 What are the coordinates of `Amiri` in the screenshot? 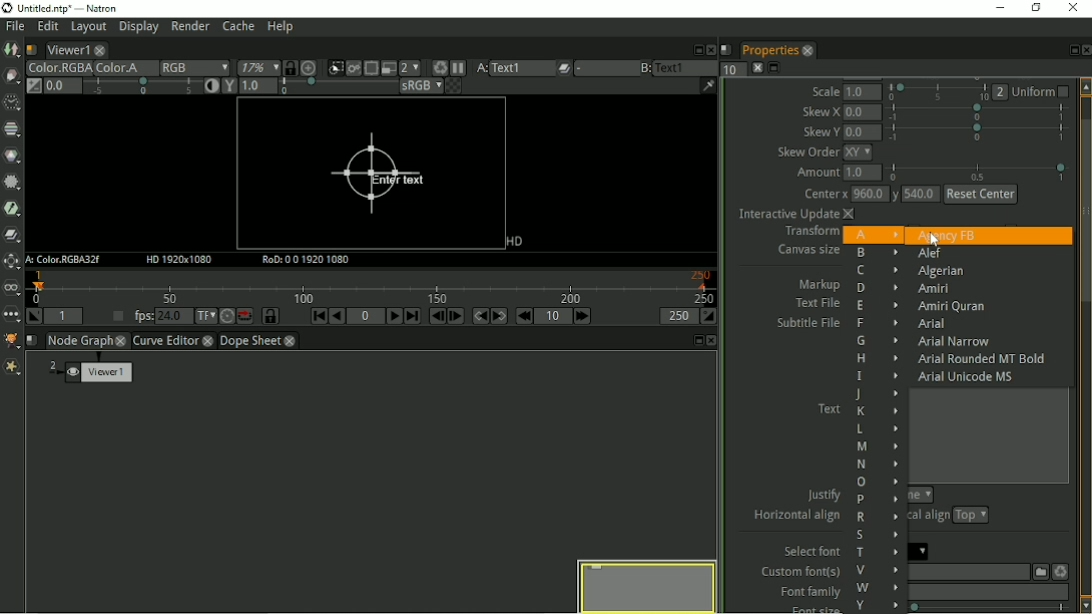 It's located at (935, 288).